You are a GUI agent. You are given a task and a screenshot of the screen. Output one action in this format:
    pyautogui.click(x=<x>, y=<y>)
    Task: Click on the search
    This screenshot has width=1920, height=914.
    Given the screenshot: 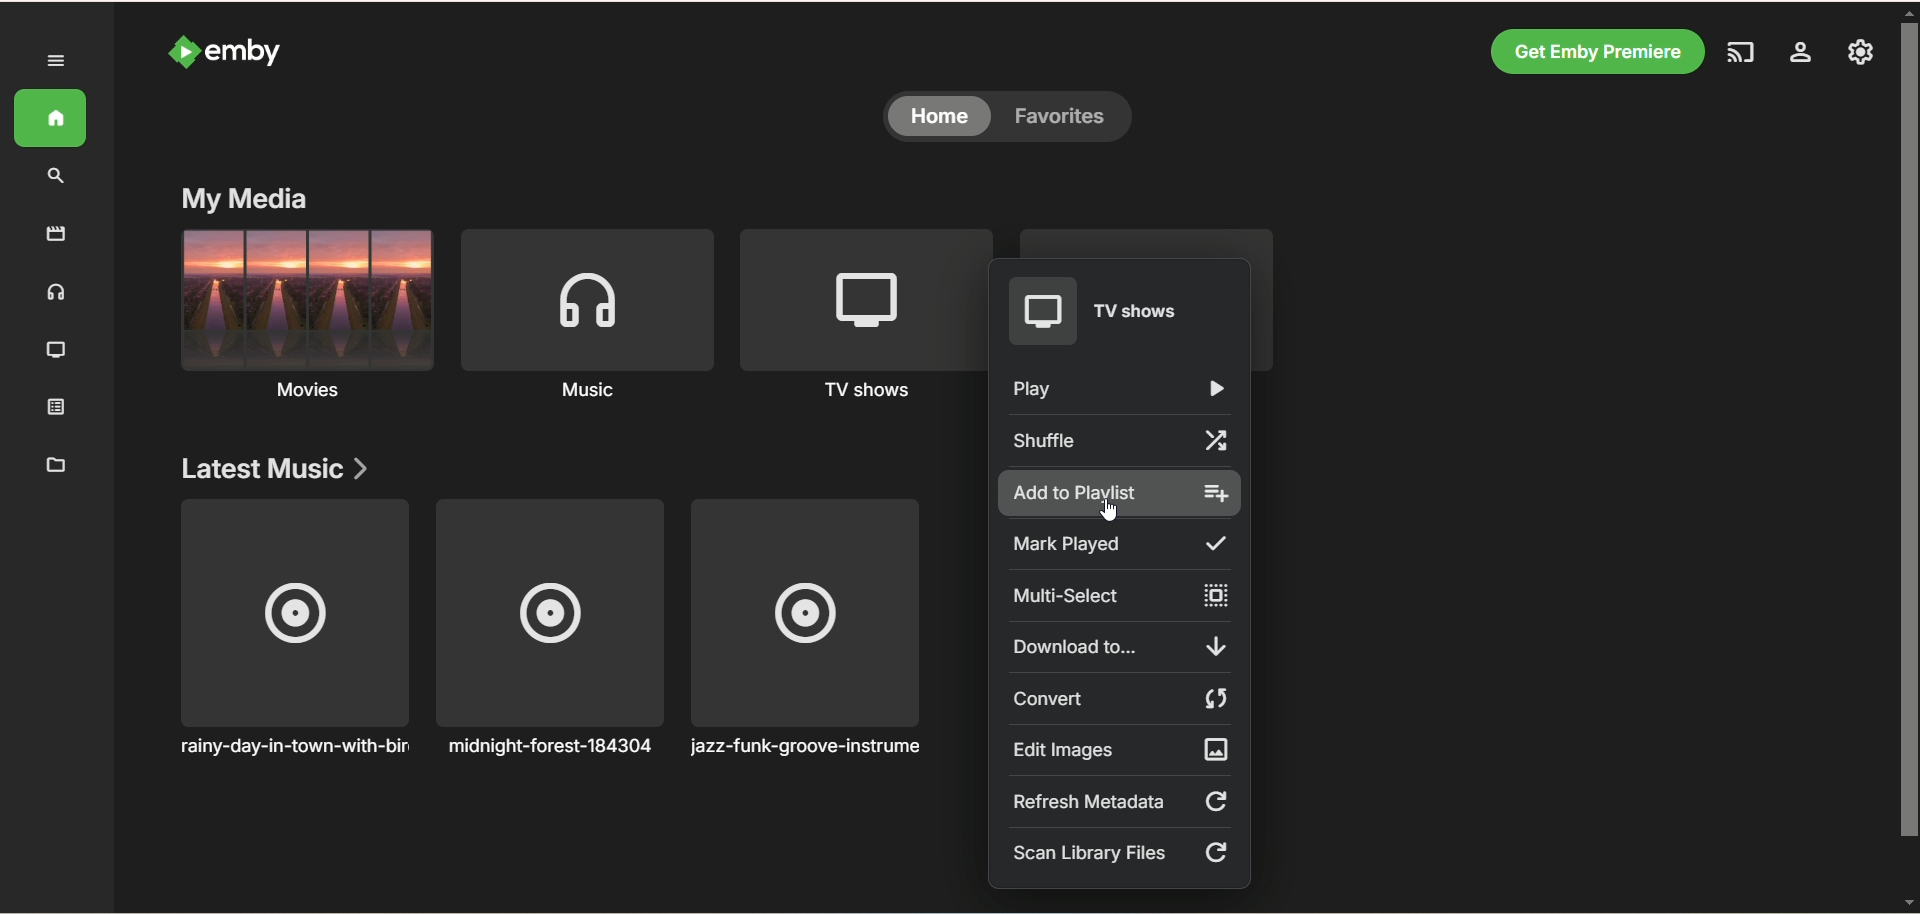 What is the action you would take?
    pyautogui.click(x=59, y=177)
    